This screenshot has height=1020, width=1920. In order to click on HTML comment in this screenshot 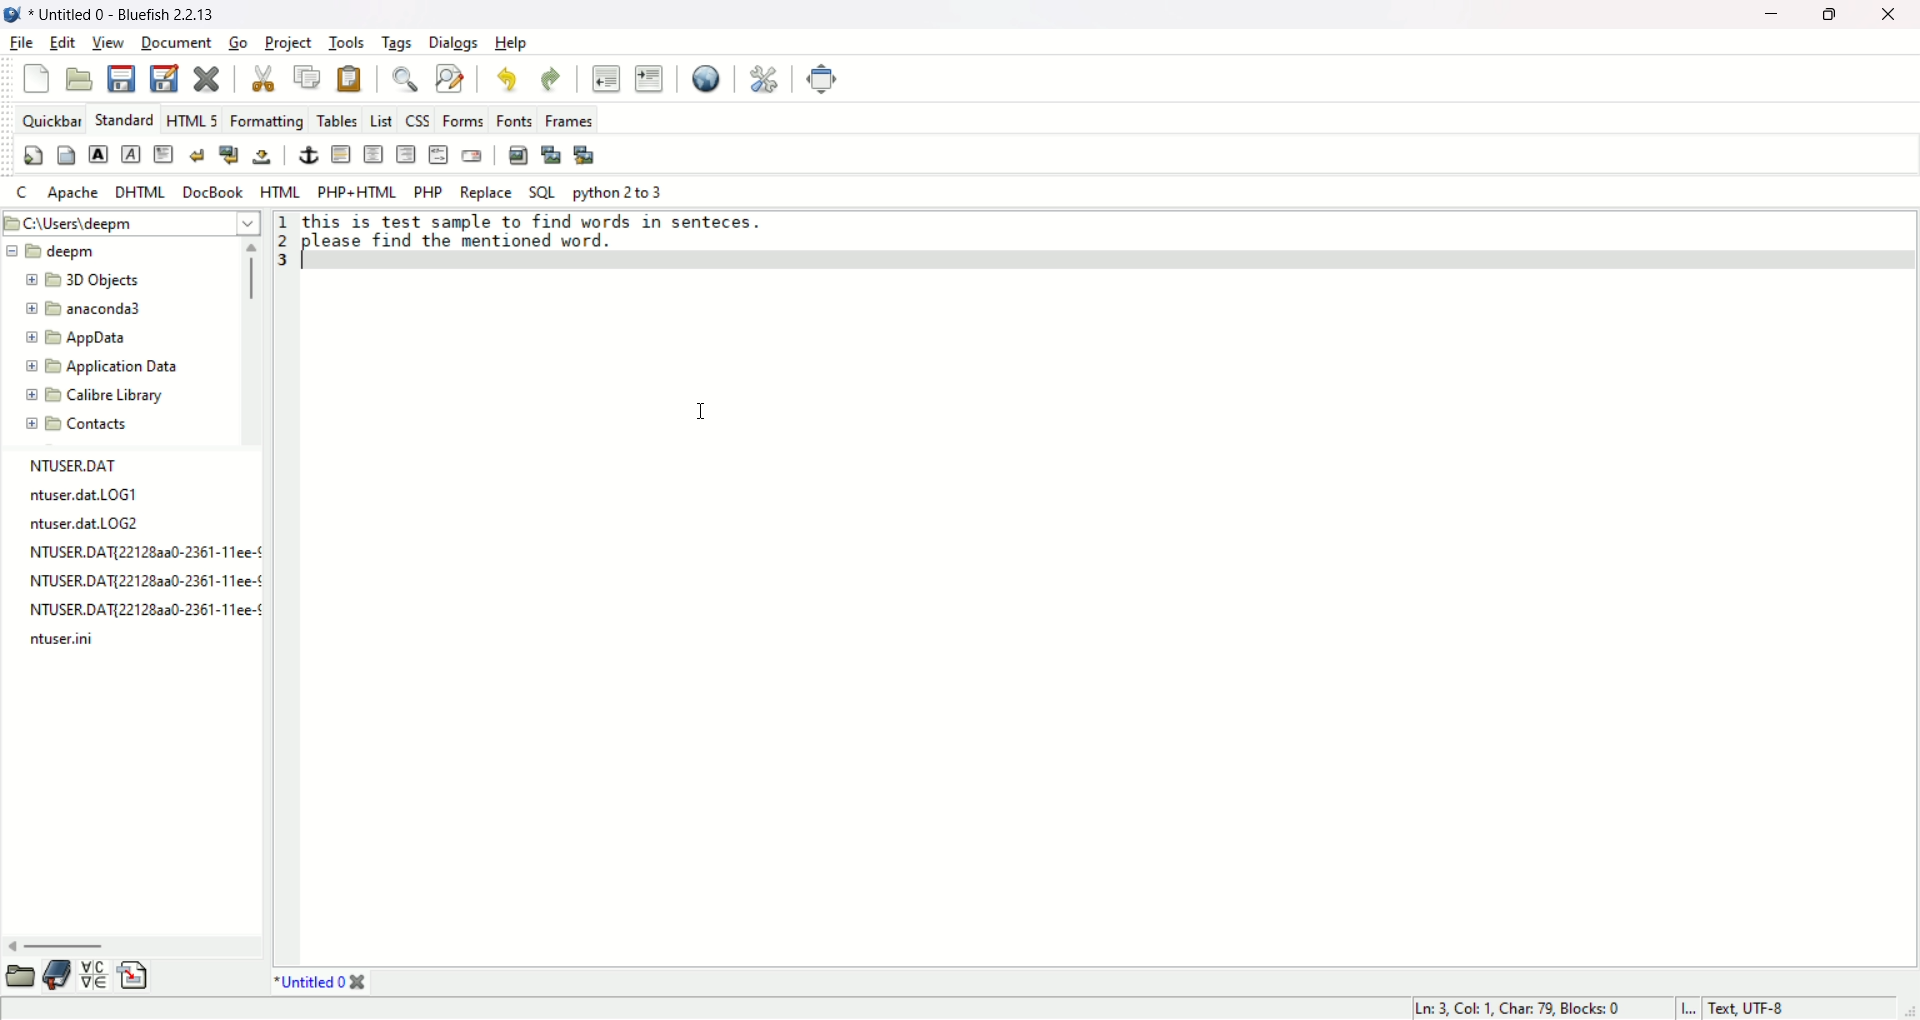, I will do `click(437, 154)`.